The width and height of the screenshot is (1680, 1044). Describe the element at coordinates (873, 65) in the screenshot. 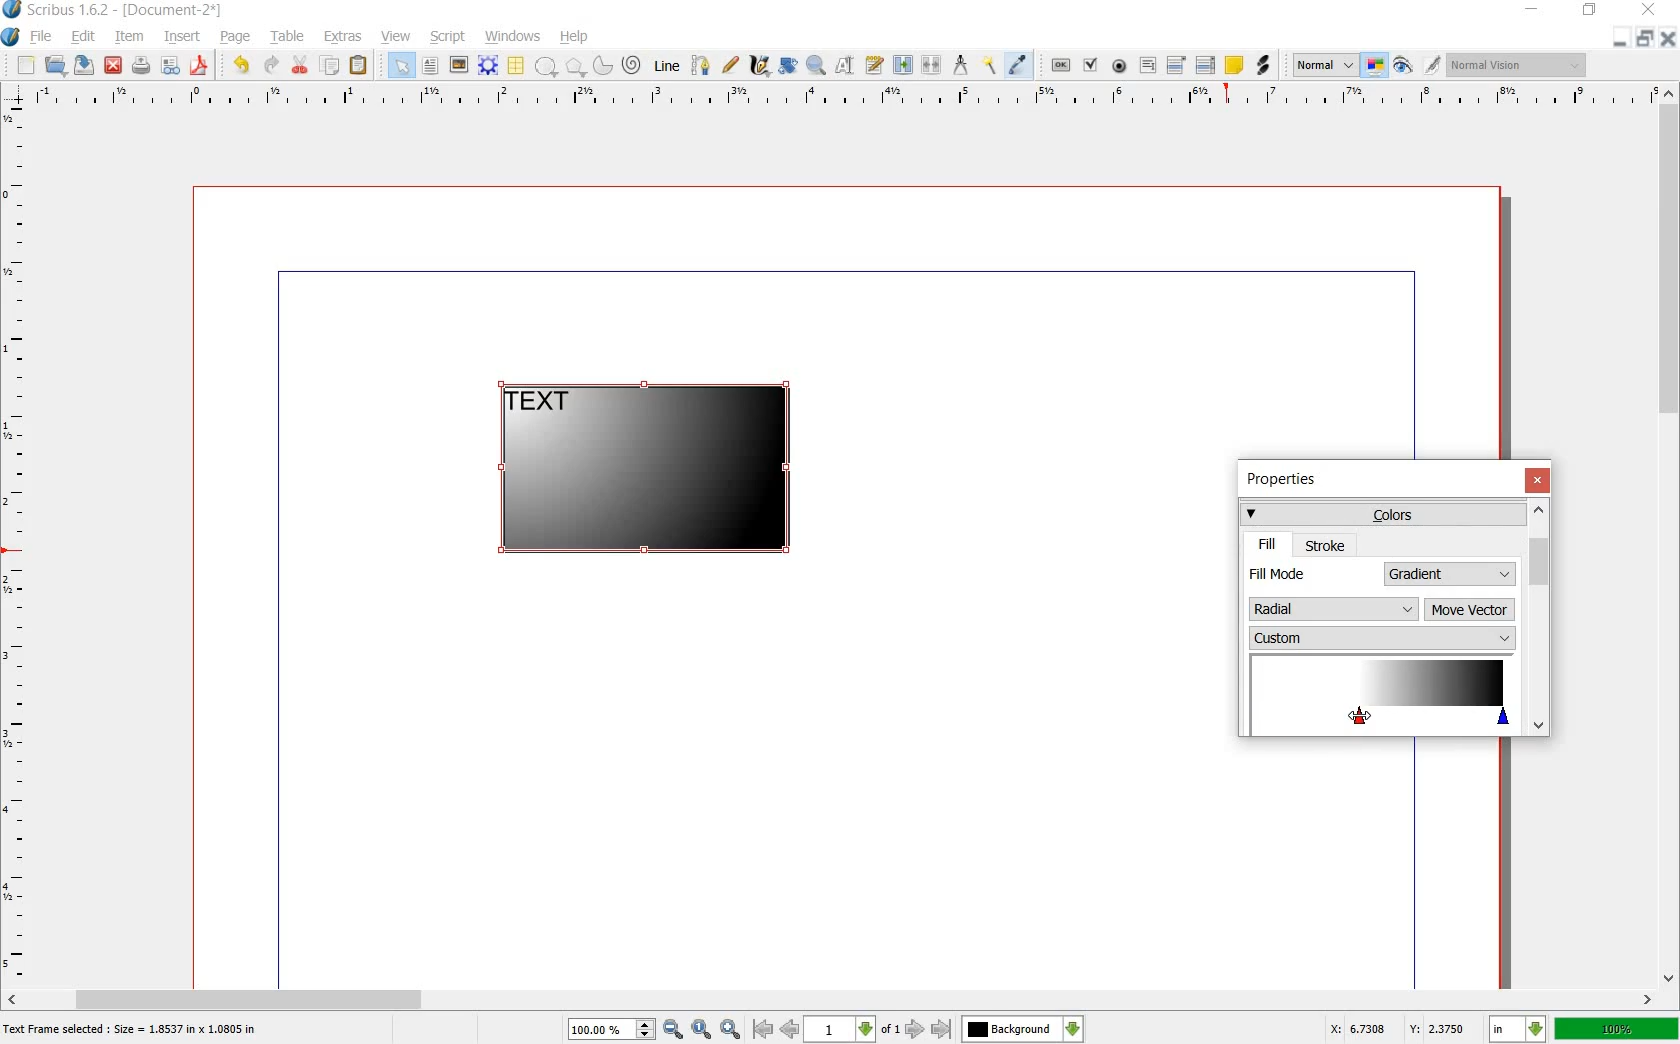

I see `edit text with story editor` at that location.